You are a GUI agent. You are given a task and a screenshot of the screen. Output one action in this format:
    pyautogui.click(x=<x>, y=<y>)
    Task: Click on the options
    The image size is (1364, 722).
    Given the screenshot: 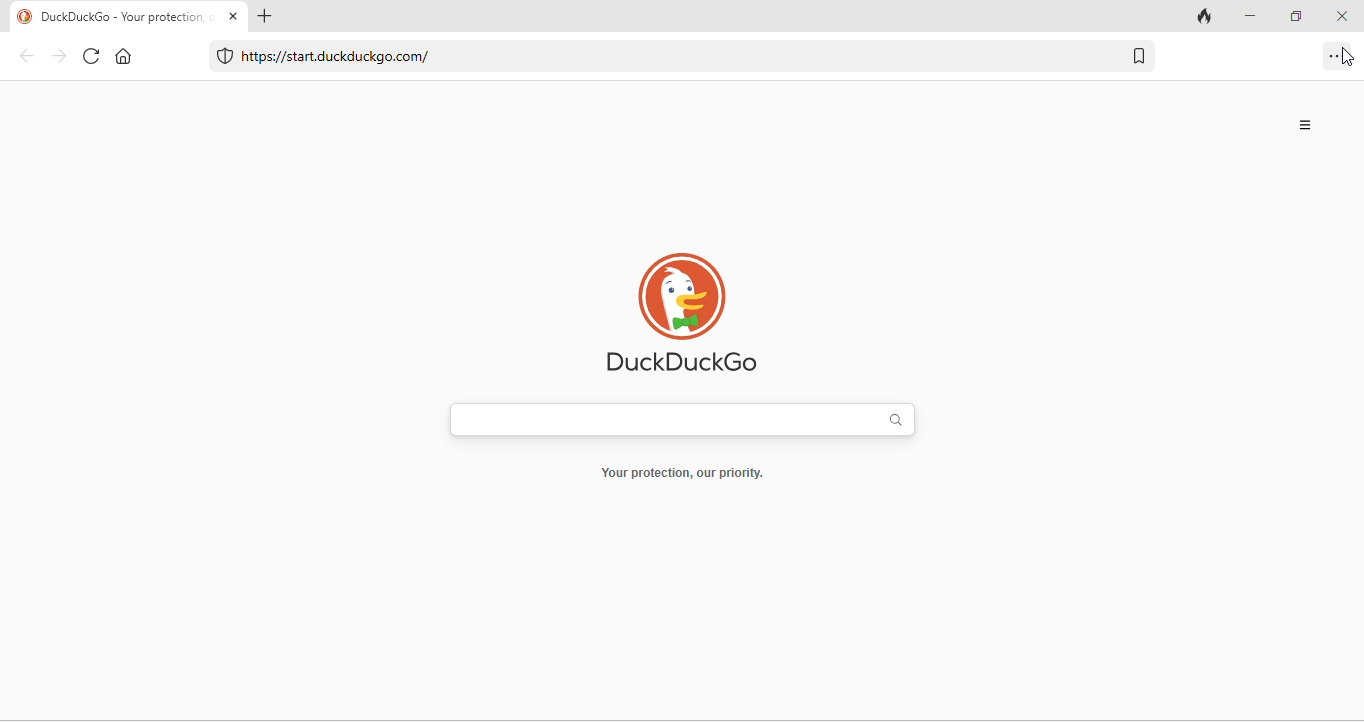 What is the action you would take?
    pyautogui.click(x=1333, y=55)
    